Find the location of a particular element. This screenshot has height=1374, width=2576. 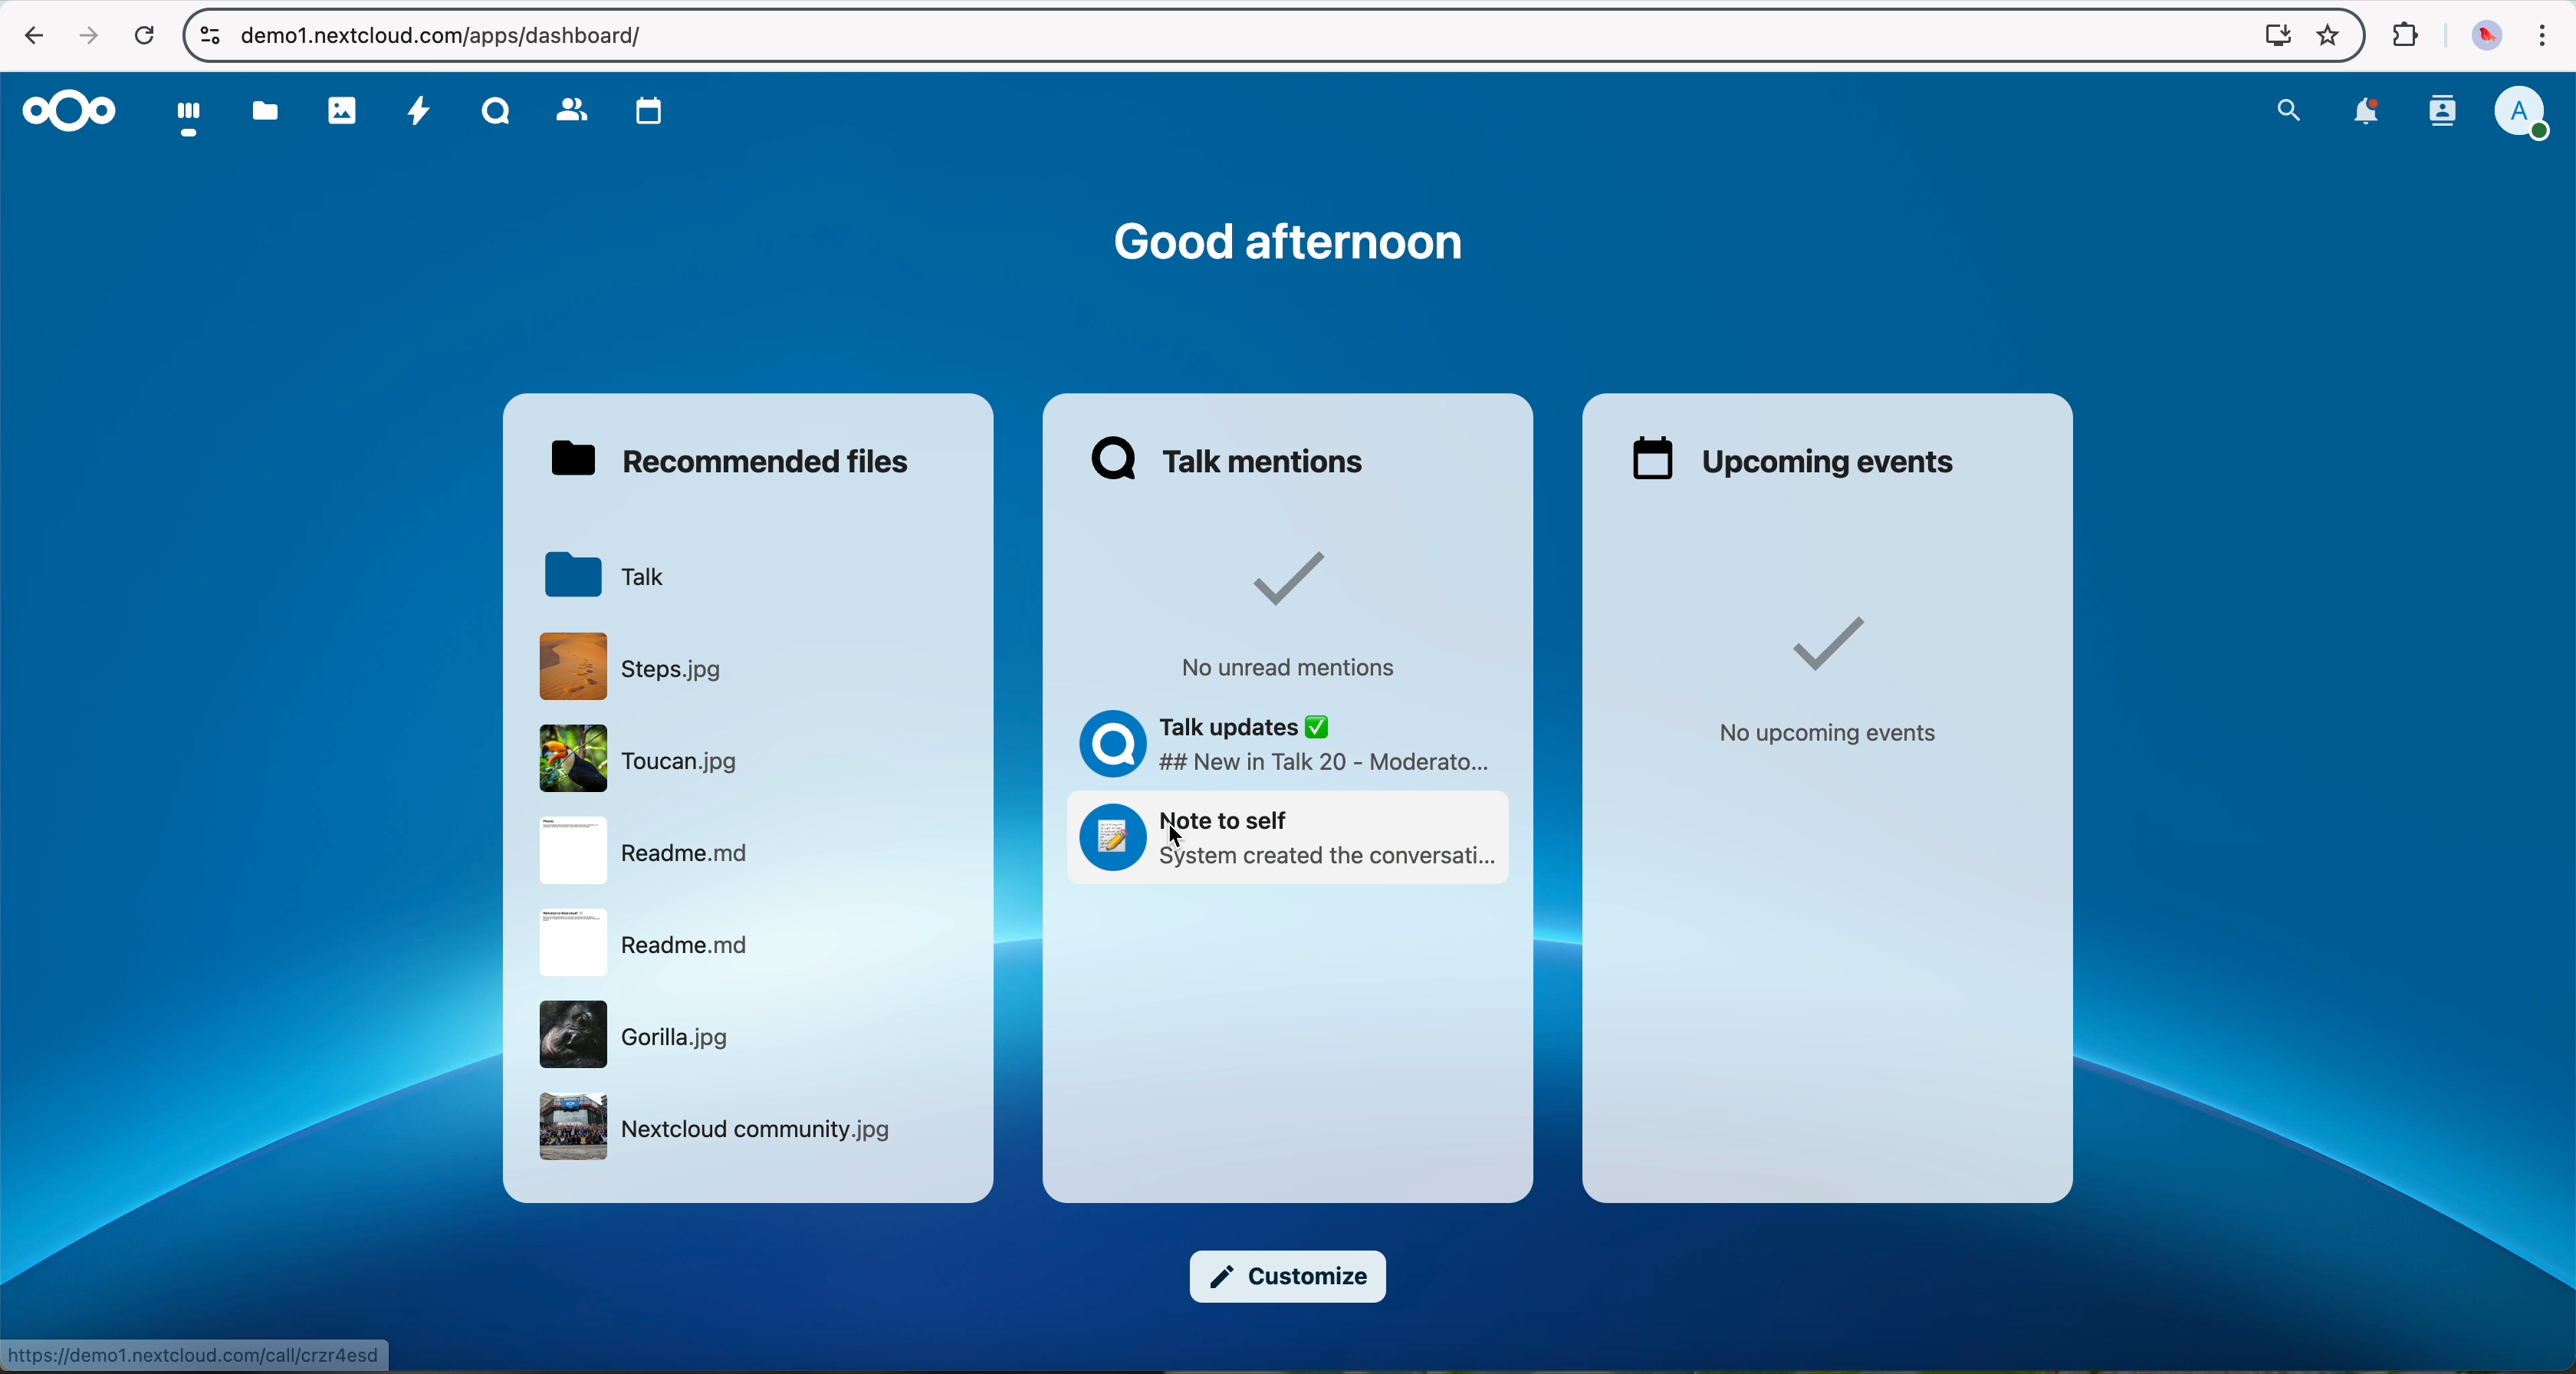

photos is located at coordinates (341, 108).